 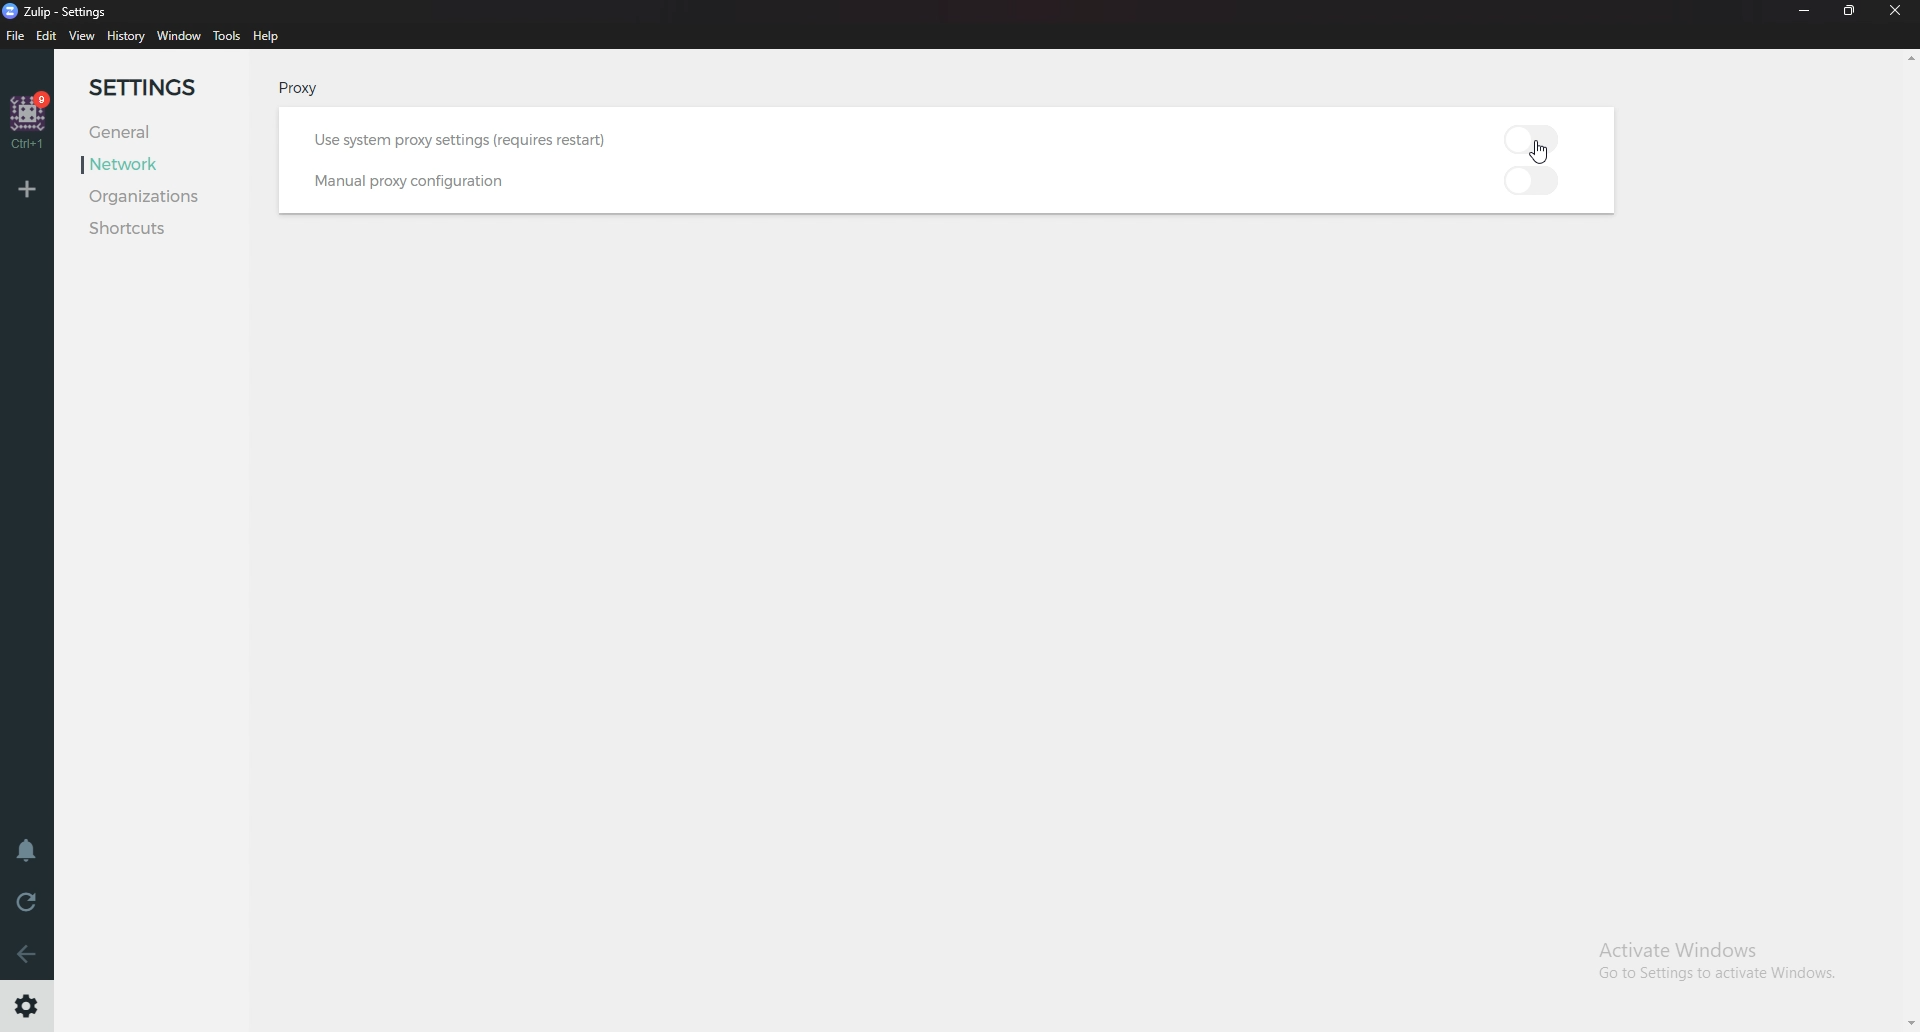 What do you see at coordinates (155, 230) in the screenshot?
I see `Shortcuts` at bounding box center [155, 230].